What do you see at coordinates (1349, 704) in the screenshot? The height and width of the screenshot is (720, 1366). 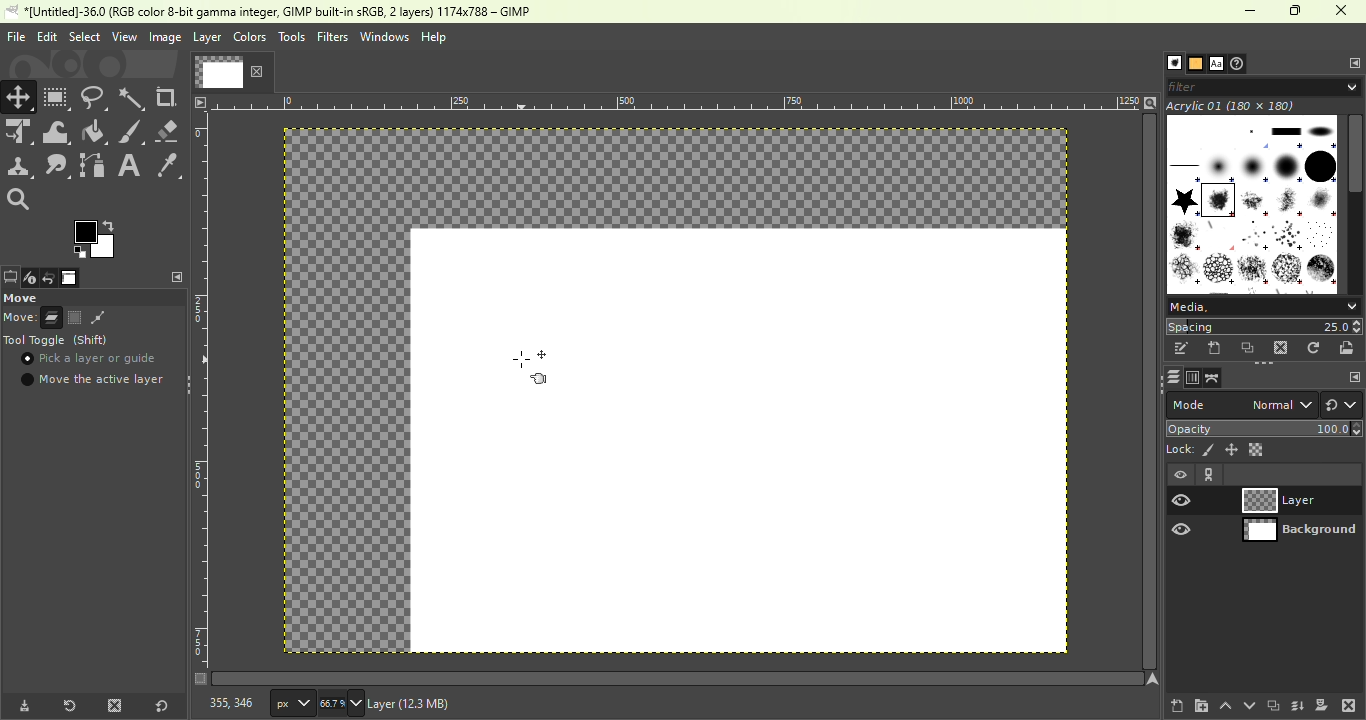 I see `Delete this layer` at bounding box center [1349, 704].